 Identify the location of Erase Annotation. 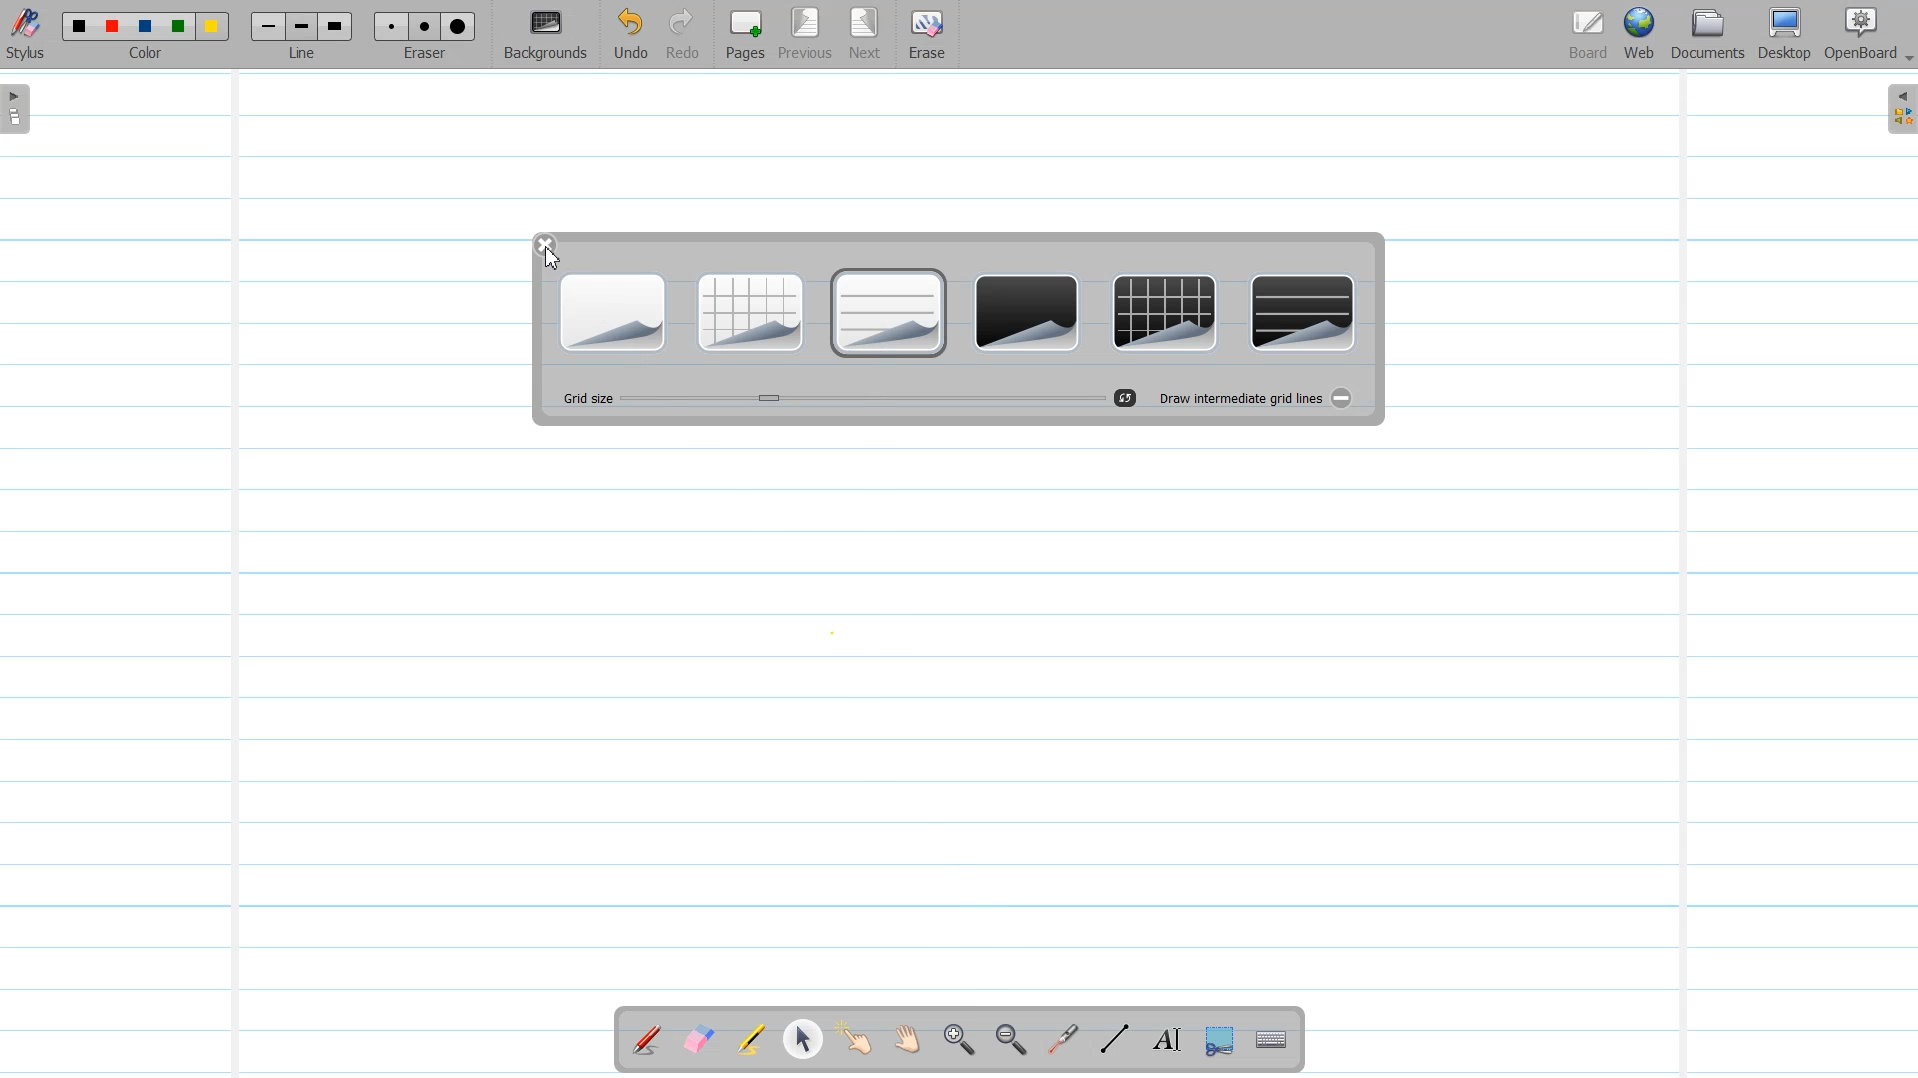
(701, 1041).